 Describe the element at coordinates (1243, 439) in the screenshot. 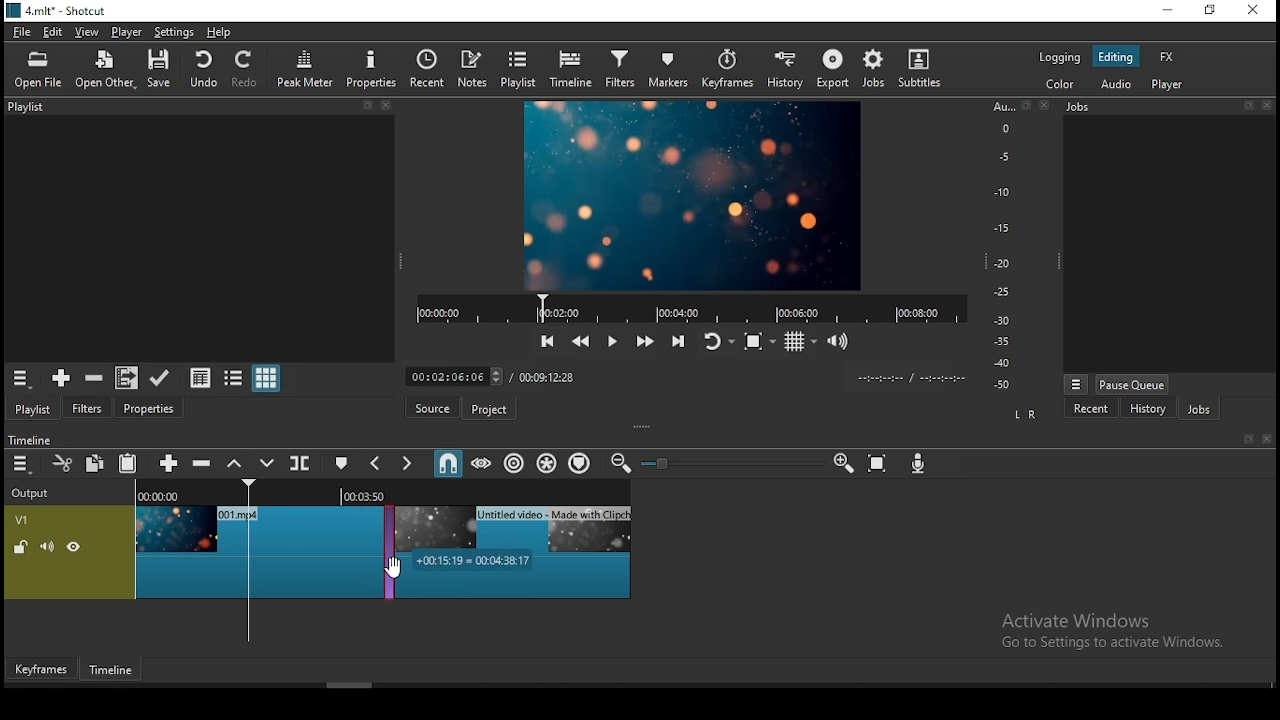

I see `bookmark` at that location.